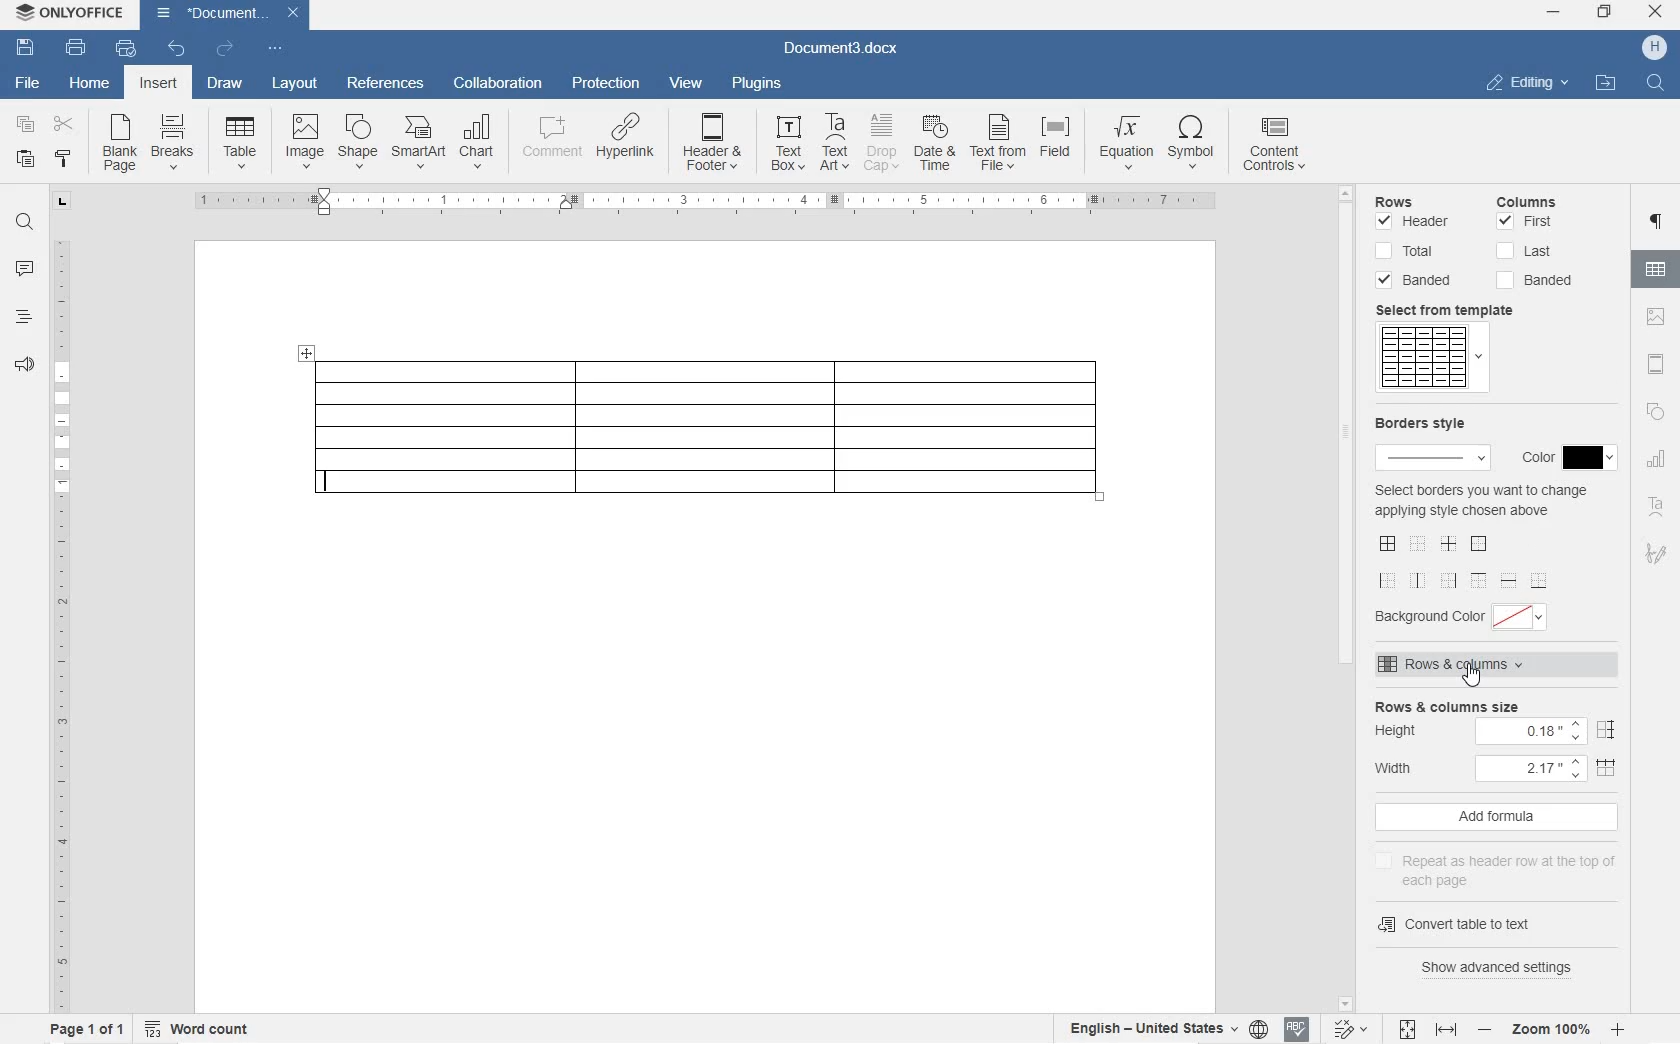 The image size is (1680, 1044). I want to click on TAB, so click(63, 204).